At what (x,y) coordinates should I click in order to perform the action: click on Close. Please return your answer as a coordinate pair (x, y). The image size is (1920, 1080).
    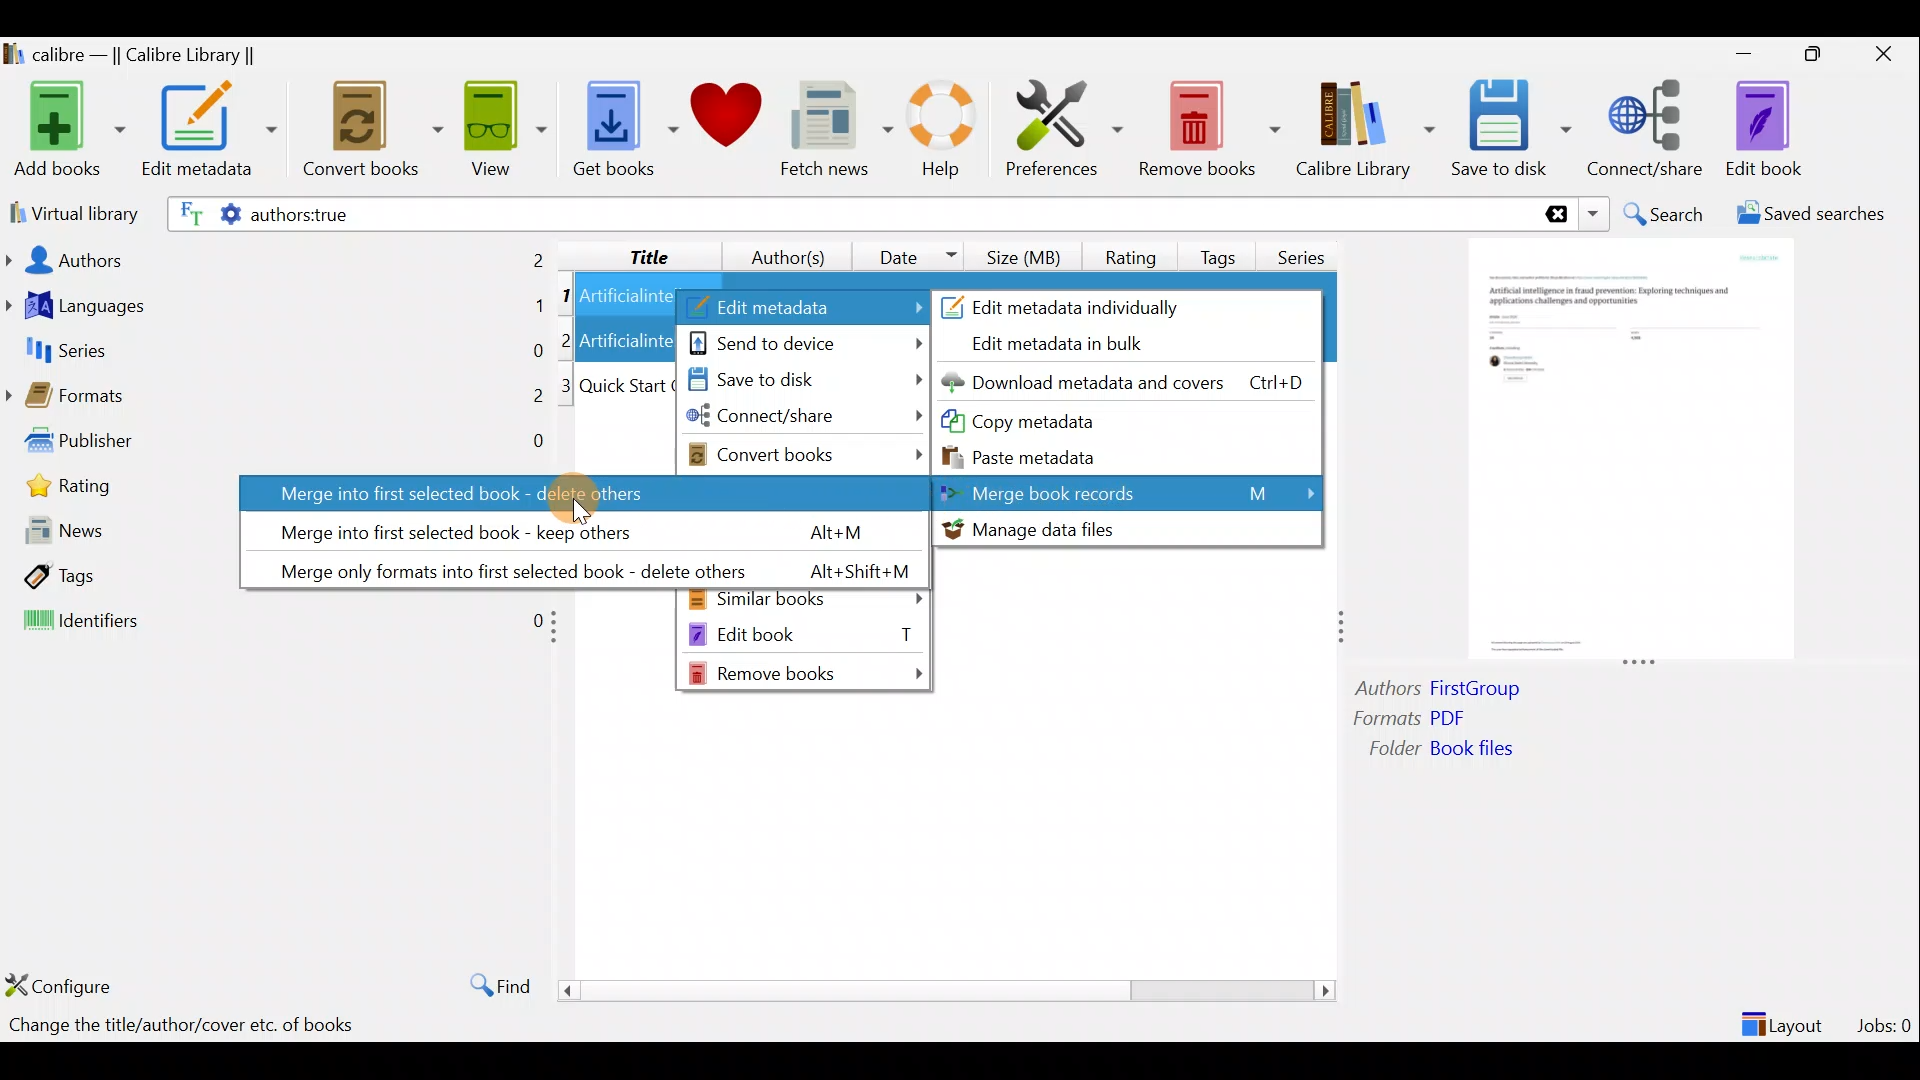
    Looking at the image, I should click on (1888, 53).